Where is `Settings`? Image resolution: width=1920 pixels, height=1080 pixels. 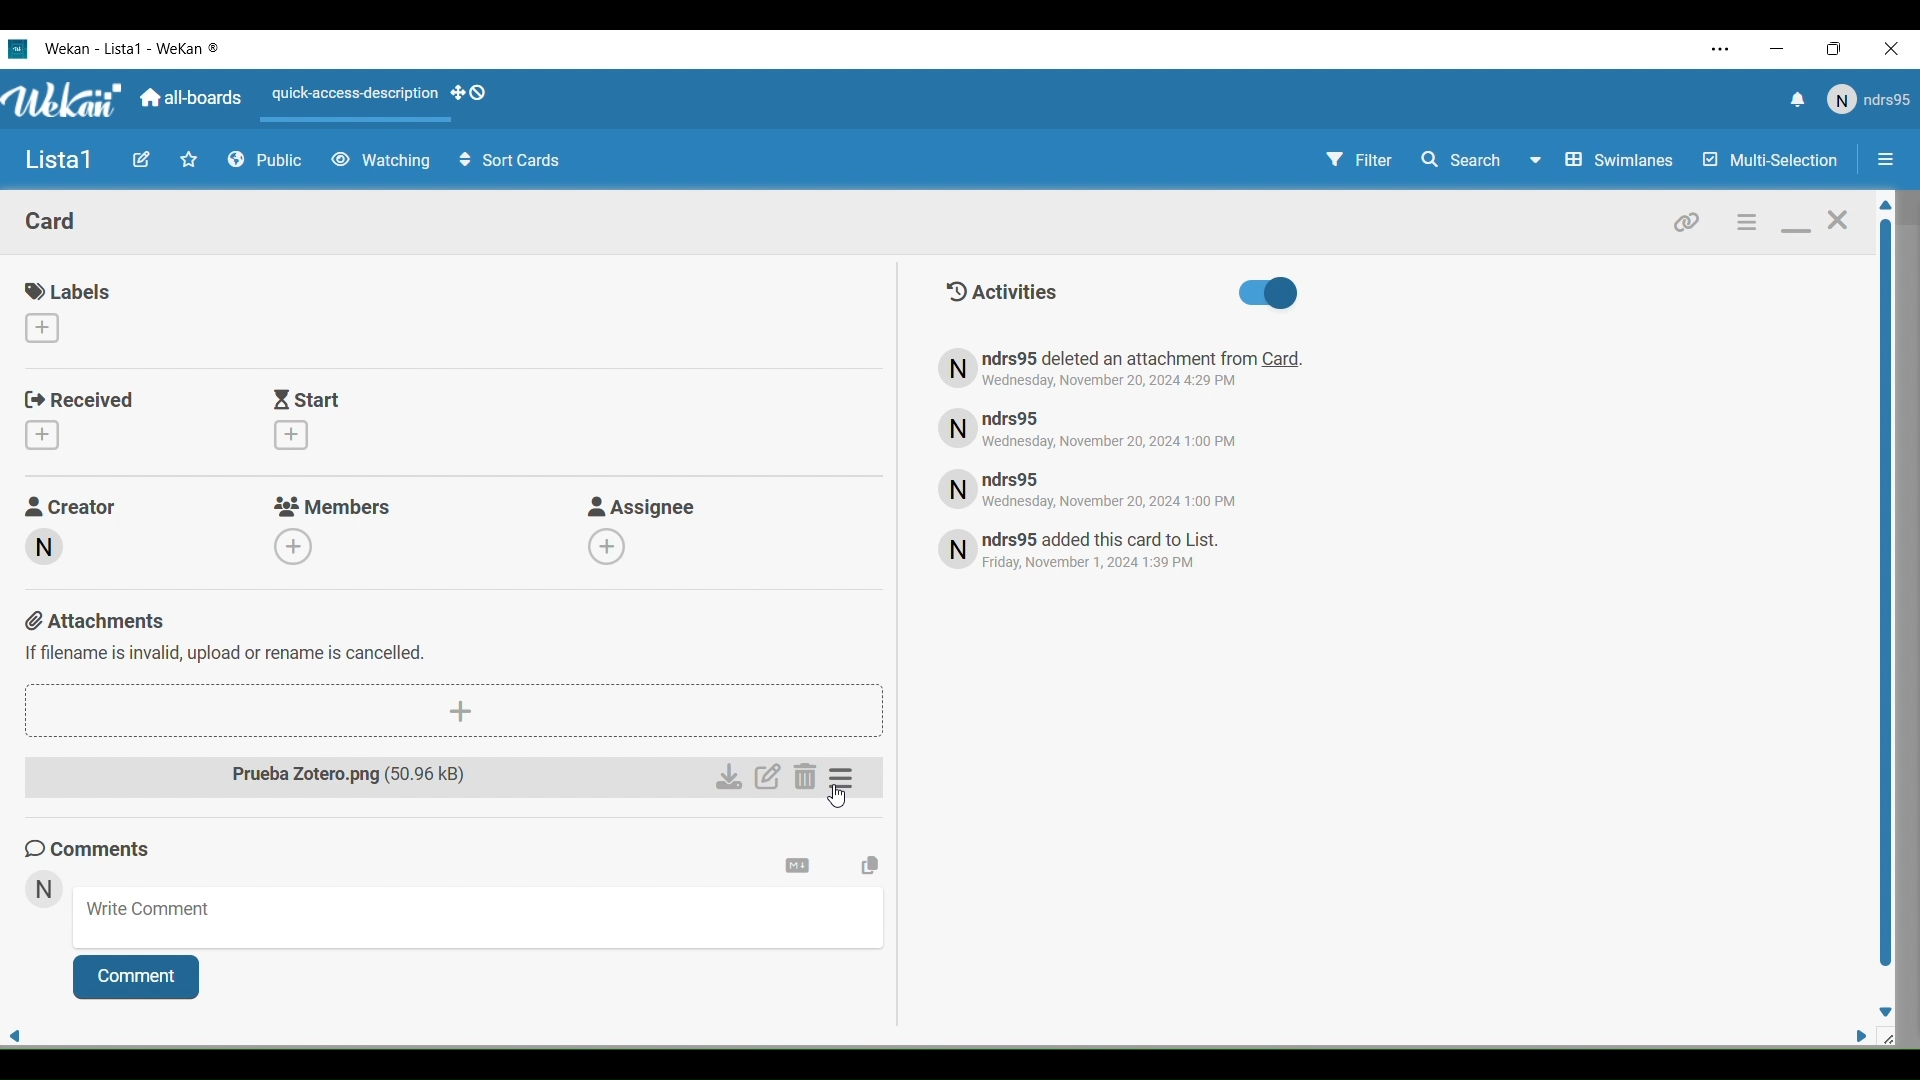 Settings is located at coordinates (845, 778).